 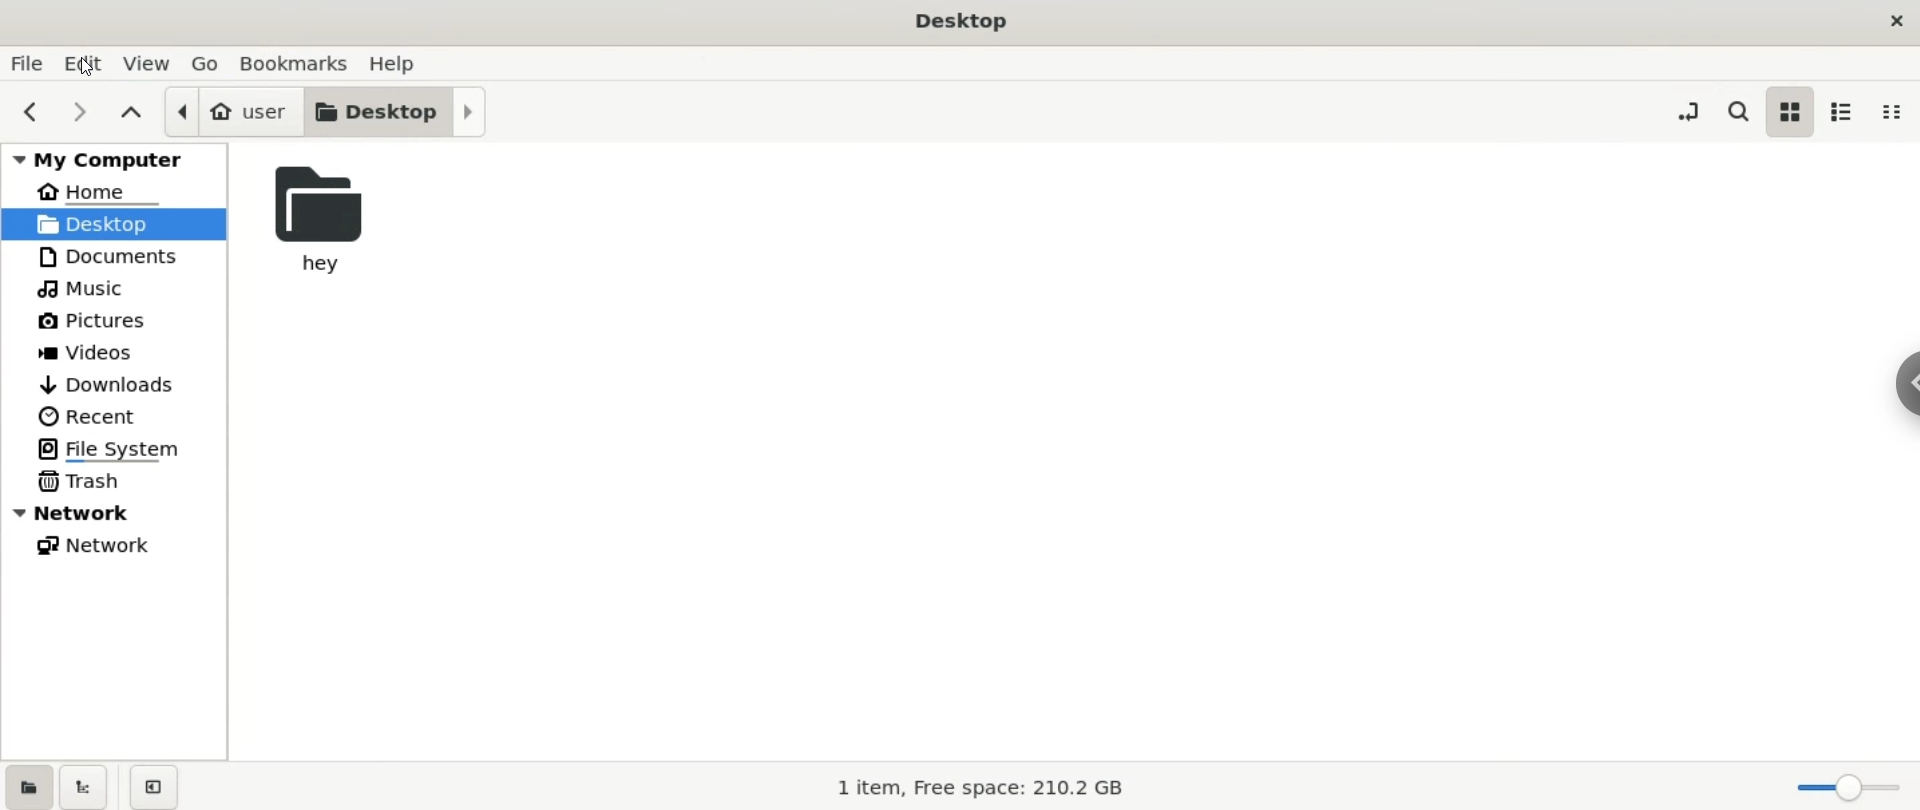 I want to click on downloads, so click(x=108, y=385).